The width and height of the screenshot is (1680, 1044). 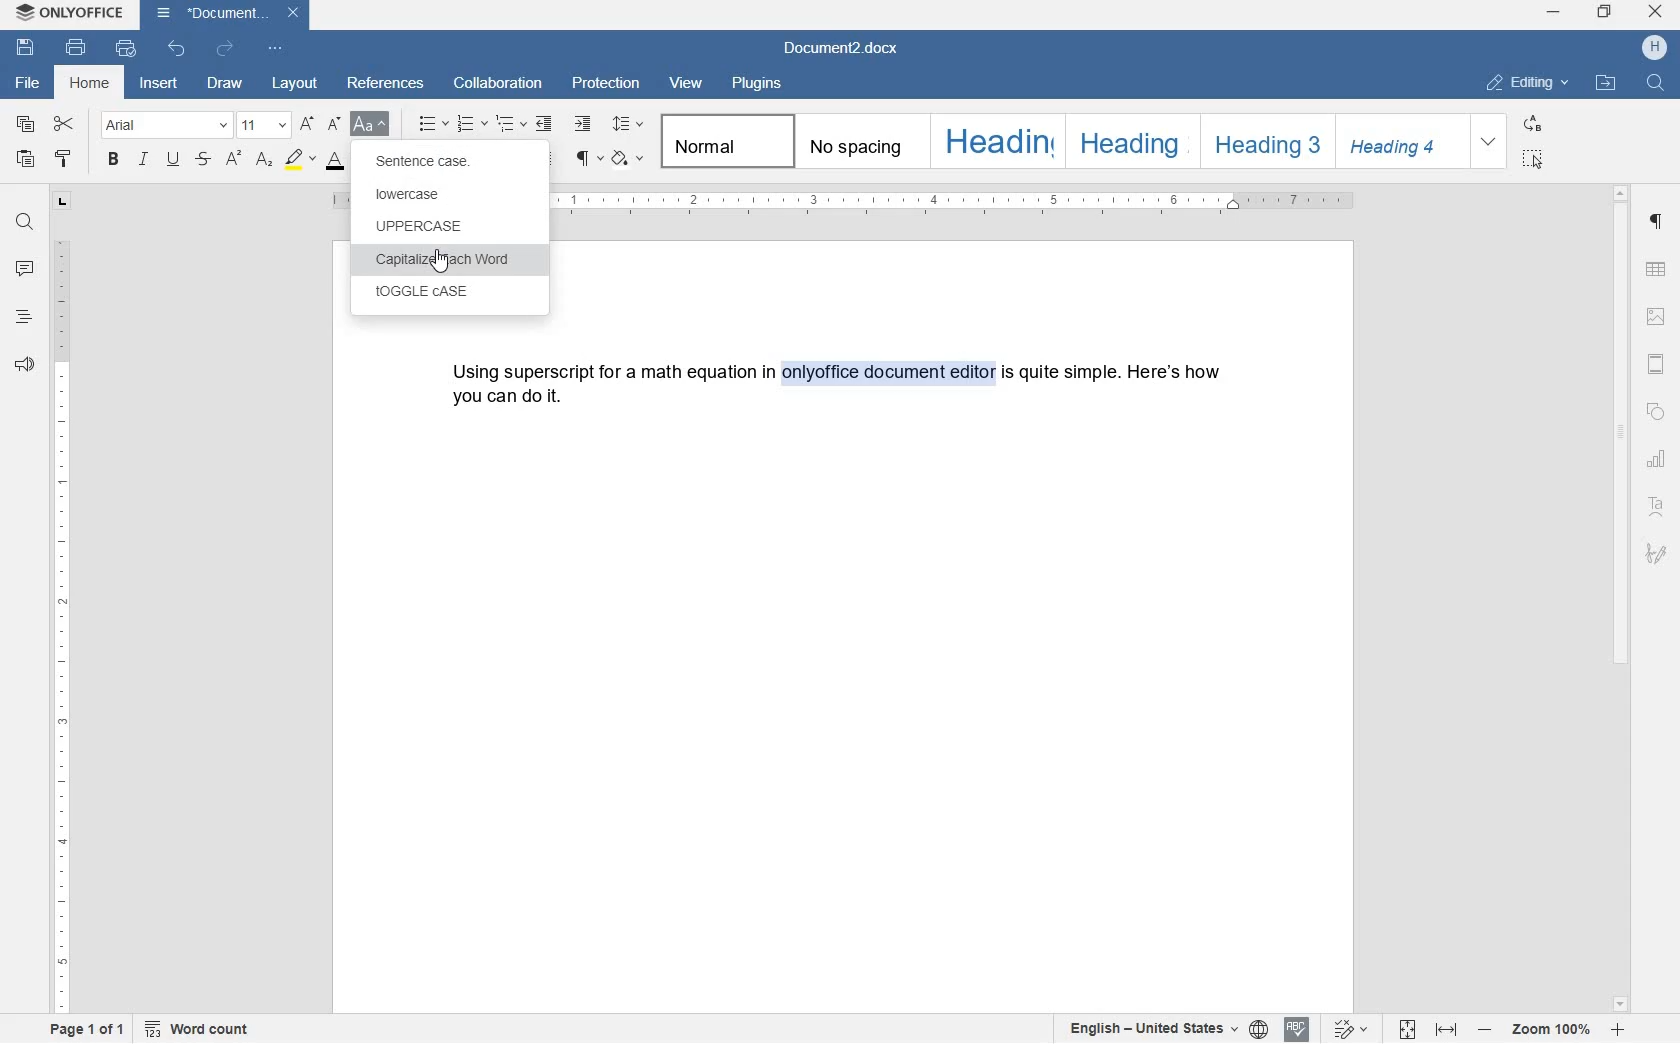 I want to click on insert, so click(x=162, y=82).